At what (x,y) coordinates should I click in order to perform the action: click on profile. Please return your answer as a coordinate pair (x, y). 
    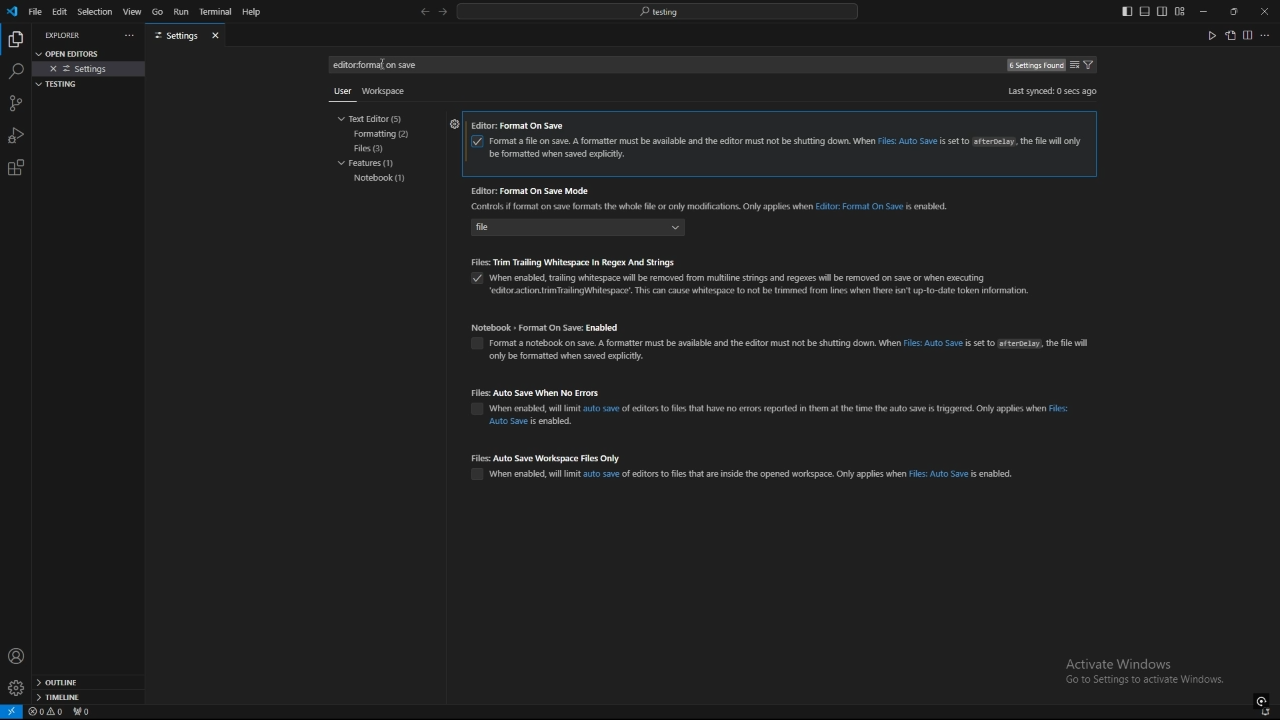
    Looking at the image, I should click on (16, 656).